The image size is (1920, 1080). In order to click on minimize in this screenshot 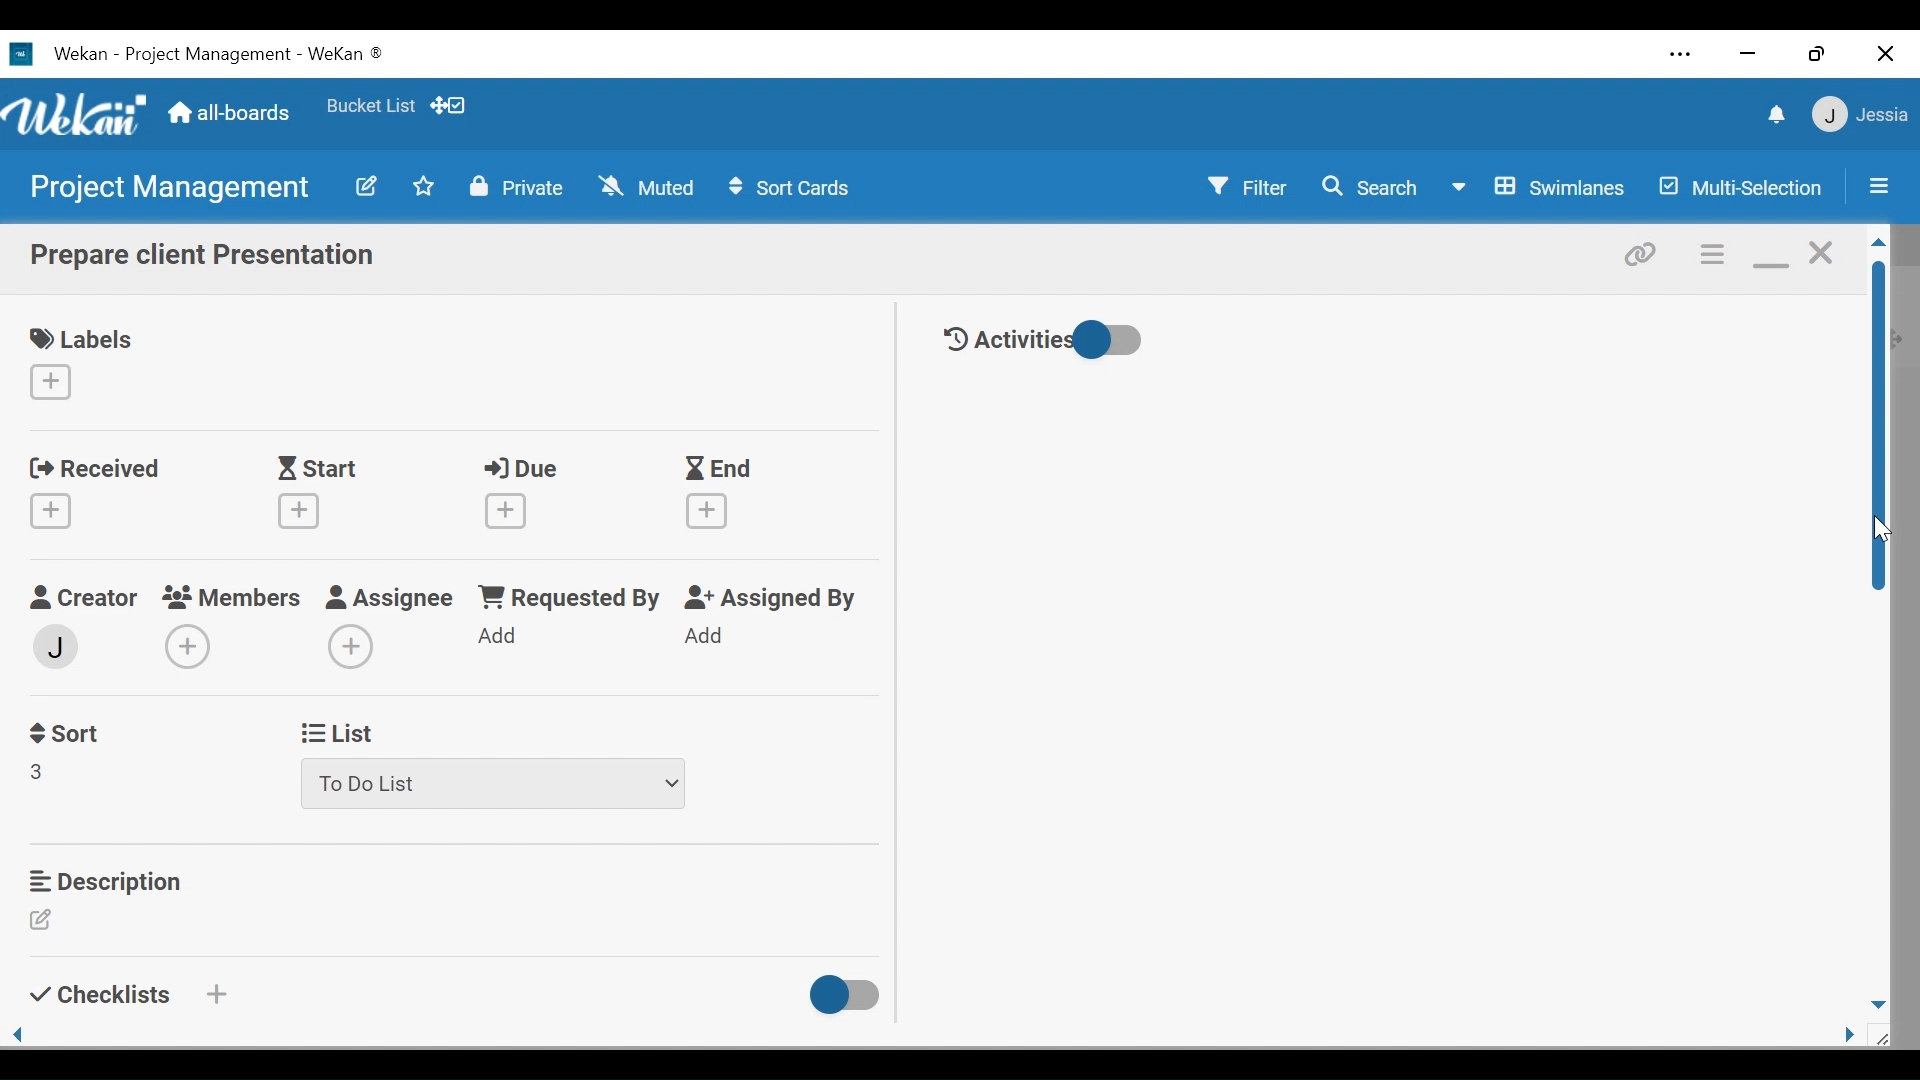, I will do `click(1771, 255)`.